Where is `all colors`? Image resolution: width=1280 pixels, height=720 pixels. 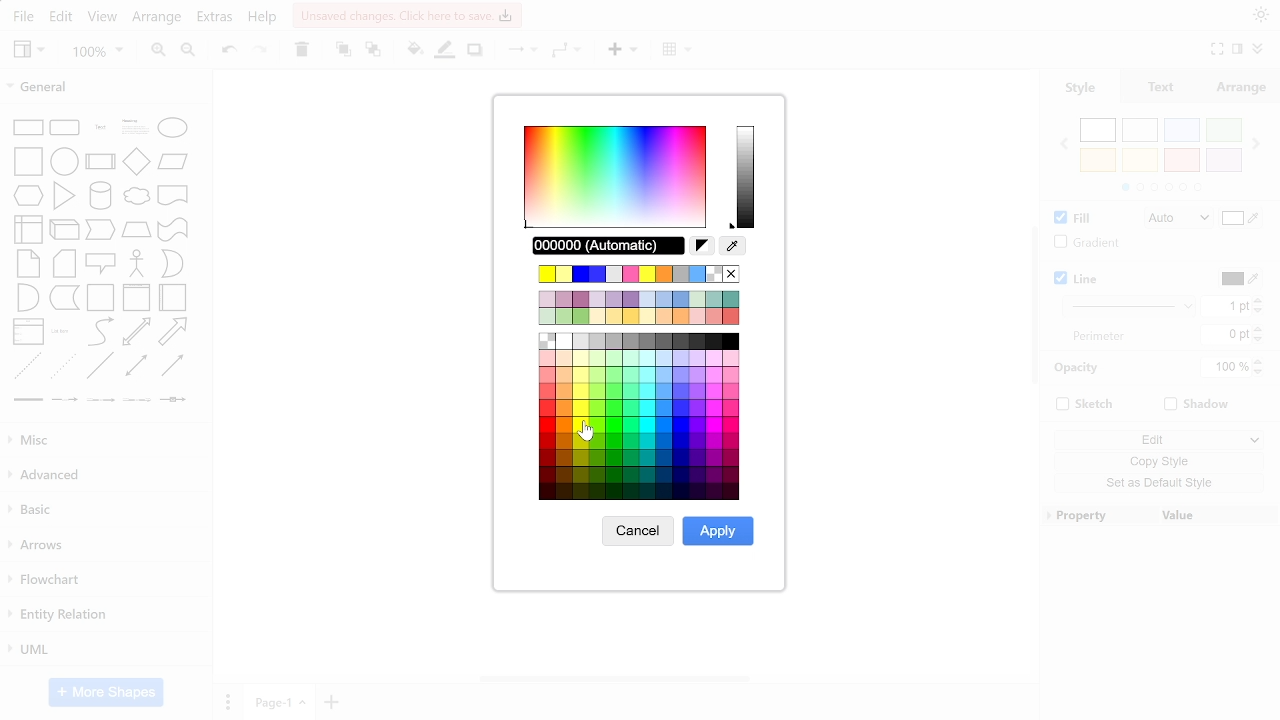
all colors is located at coordinates (641, 417).